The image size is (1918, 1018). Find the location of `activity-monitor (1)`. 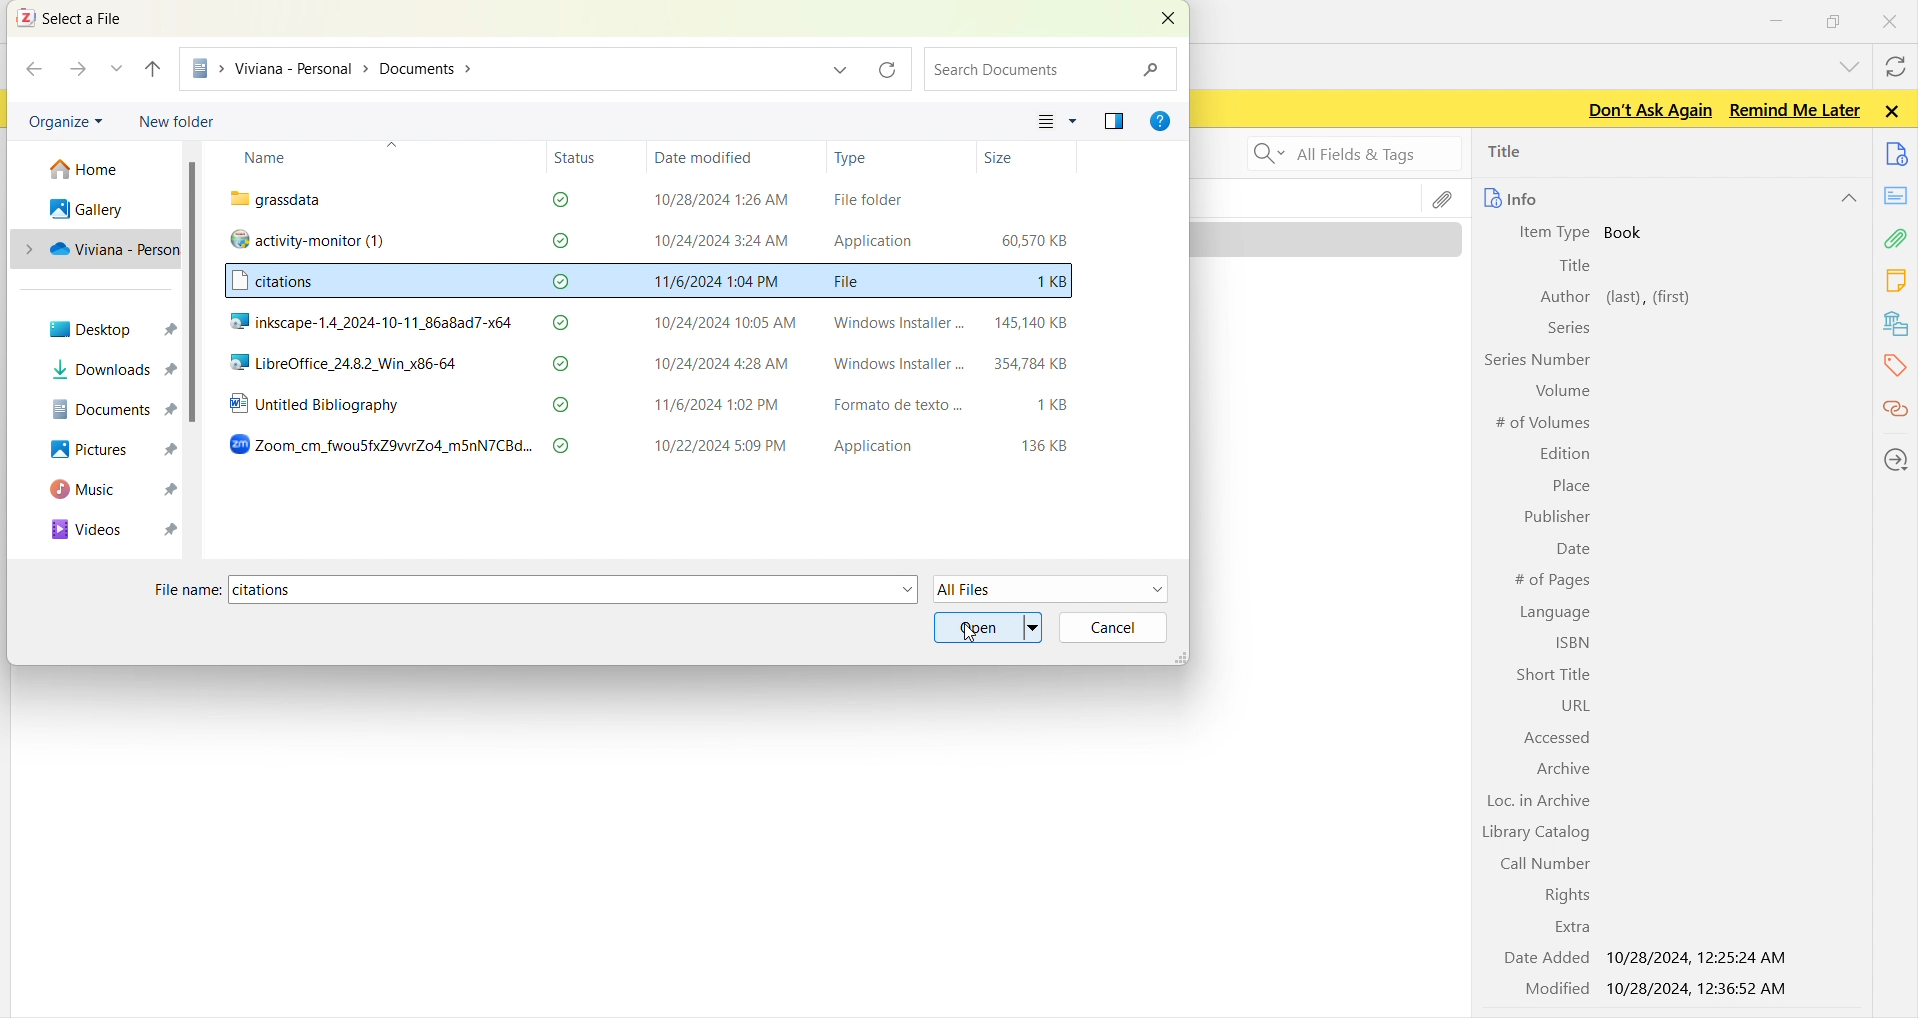

activity-monitor (1) is located at coordinates (320, 243).